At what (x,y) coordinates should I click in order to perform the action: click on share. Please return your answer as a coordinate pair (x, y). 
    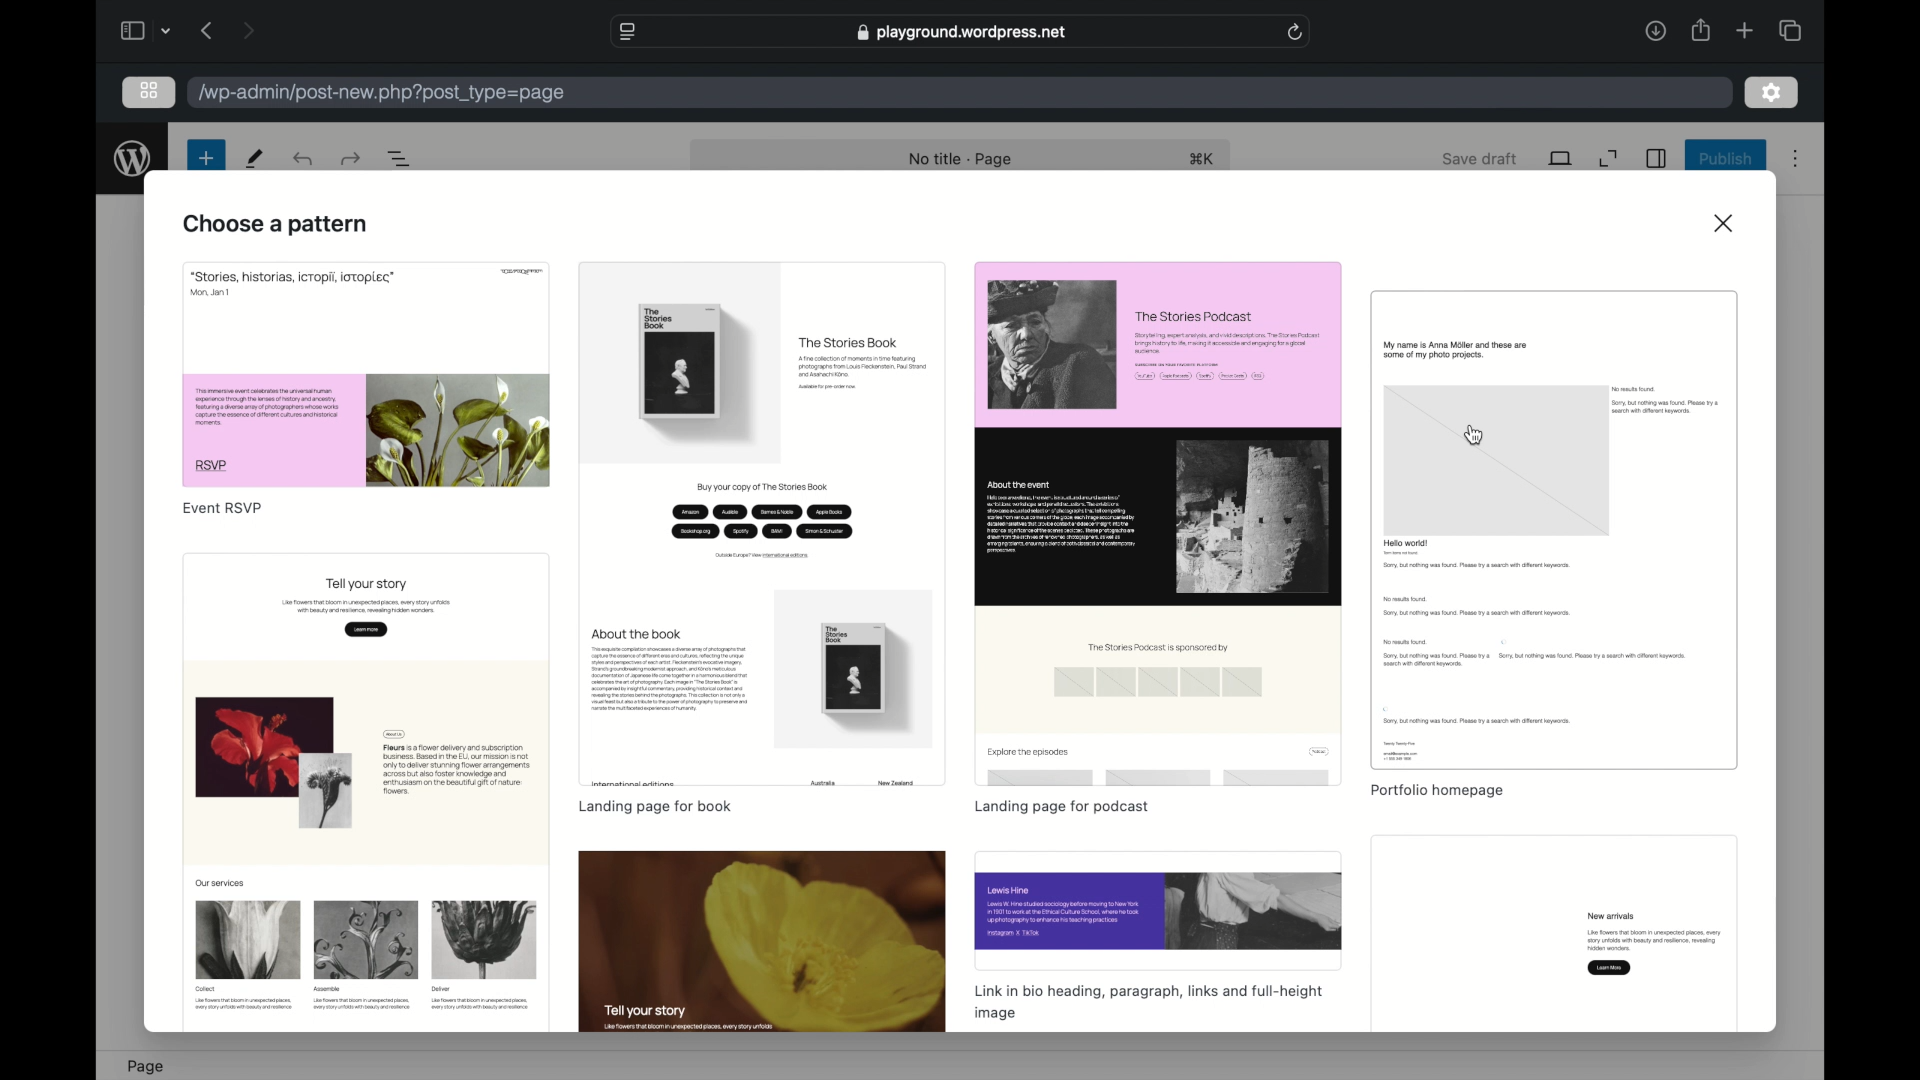
    Looking at the image, I should click on (1699, 31).